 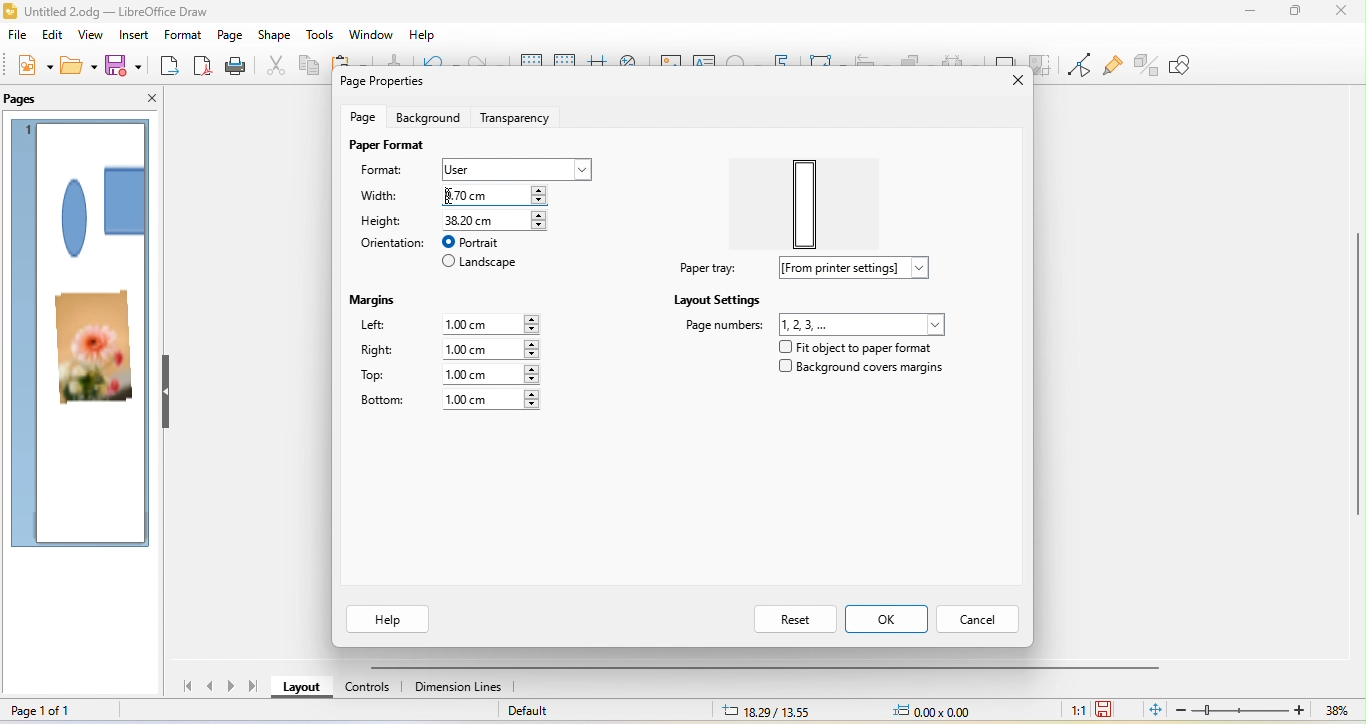 I want to click on export direct as pdf, so click(x=205, y=66).